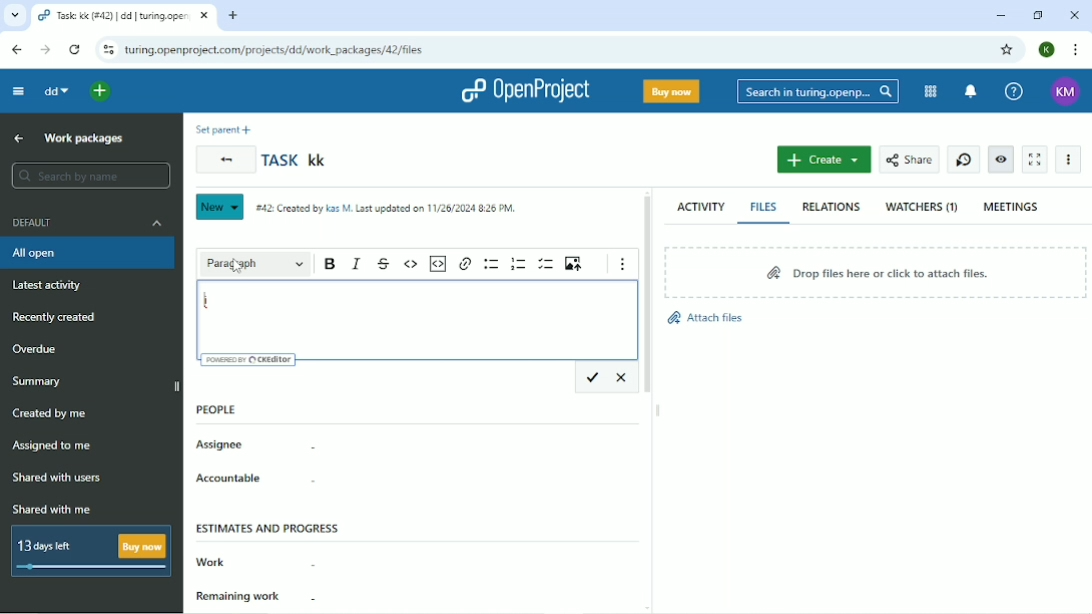 The height and width of the screenshot is (614, 1092). What do you see at coordinates (1014, 90) in the screenshot?
I see `Help` at bounding box center [1014, 90].